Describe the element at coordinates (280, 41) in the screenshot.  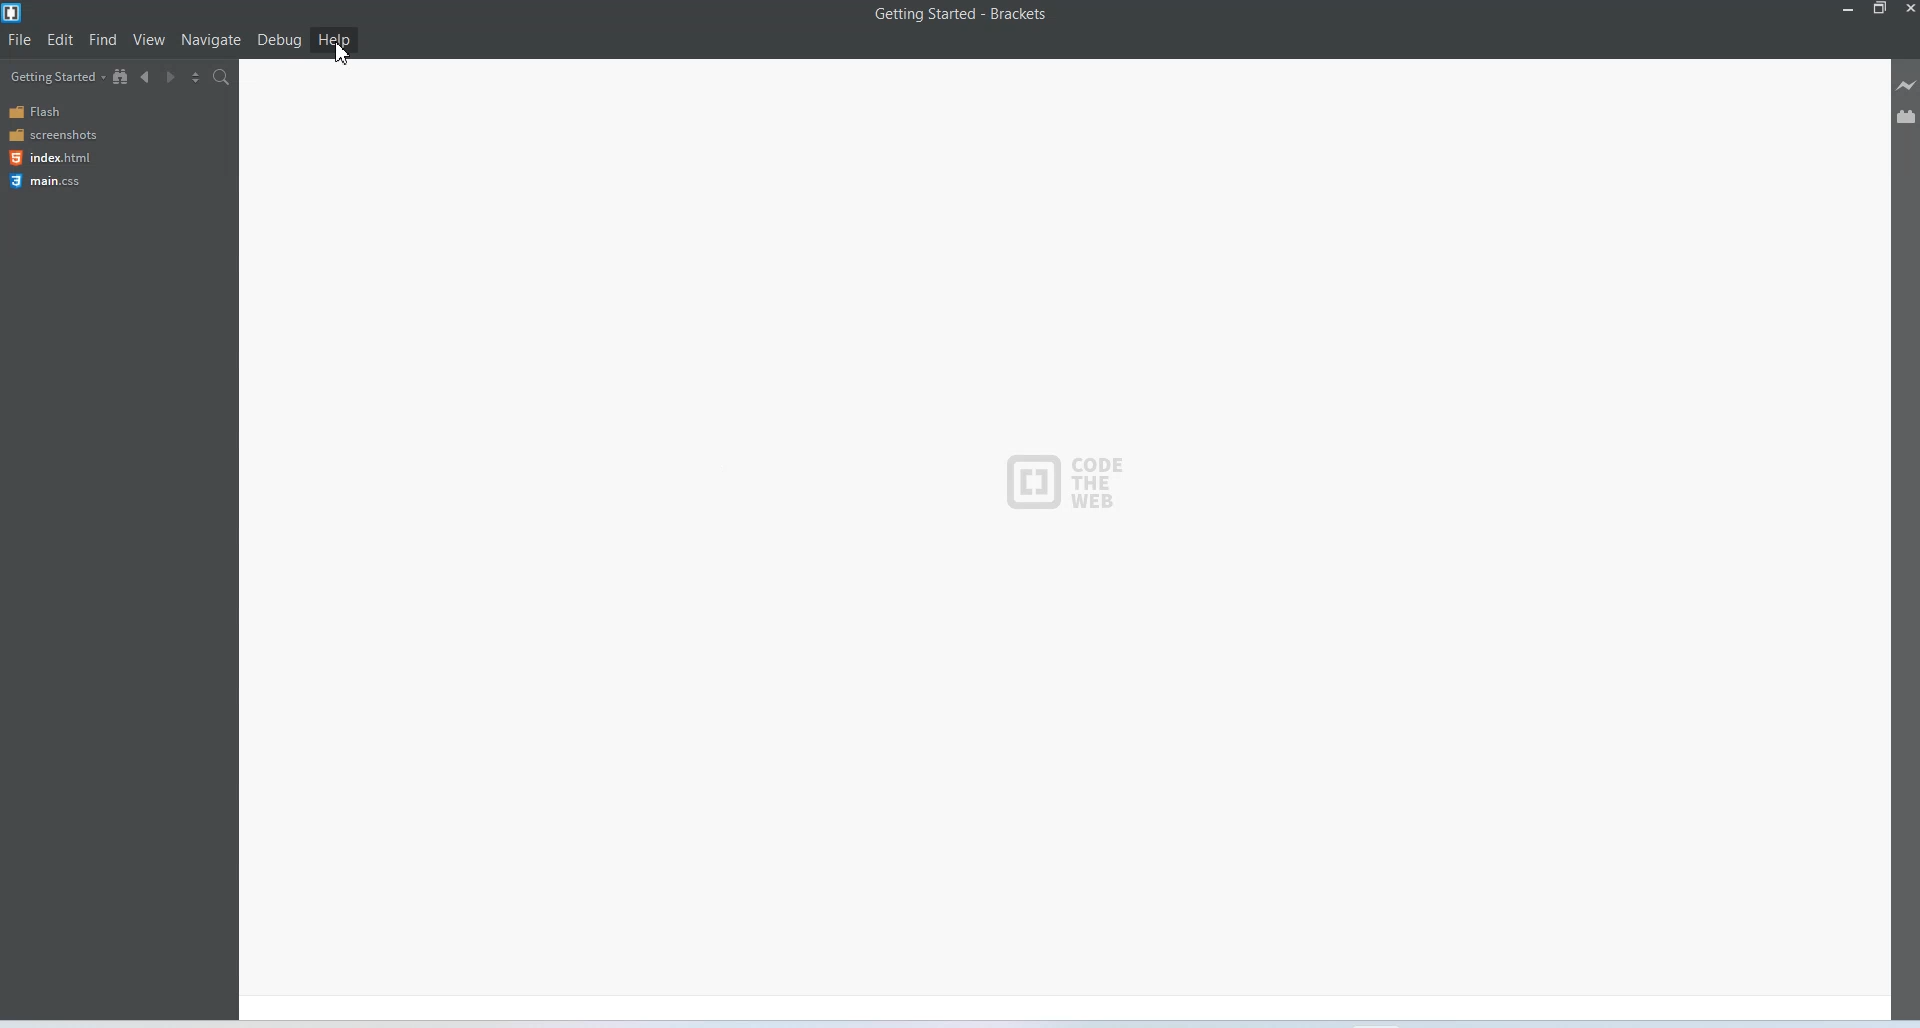
I see `Debug` at that location.